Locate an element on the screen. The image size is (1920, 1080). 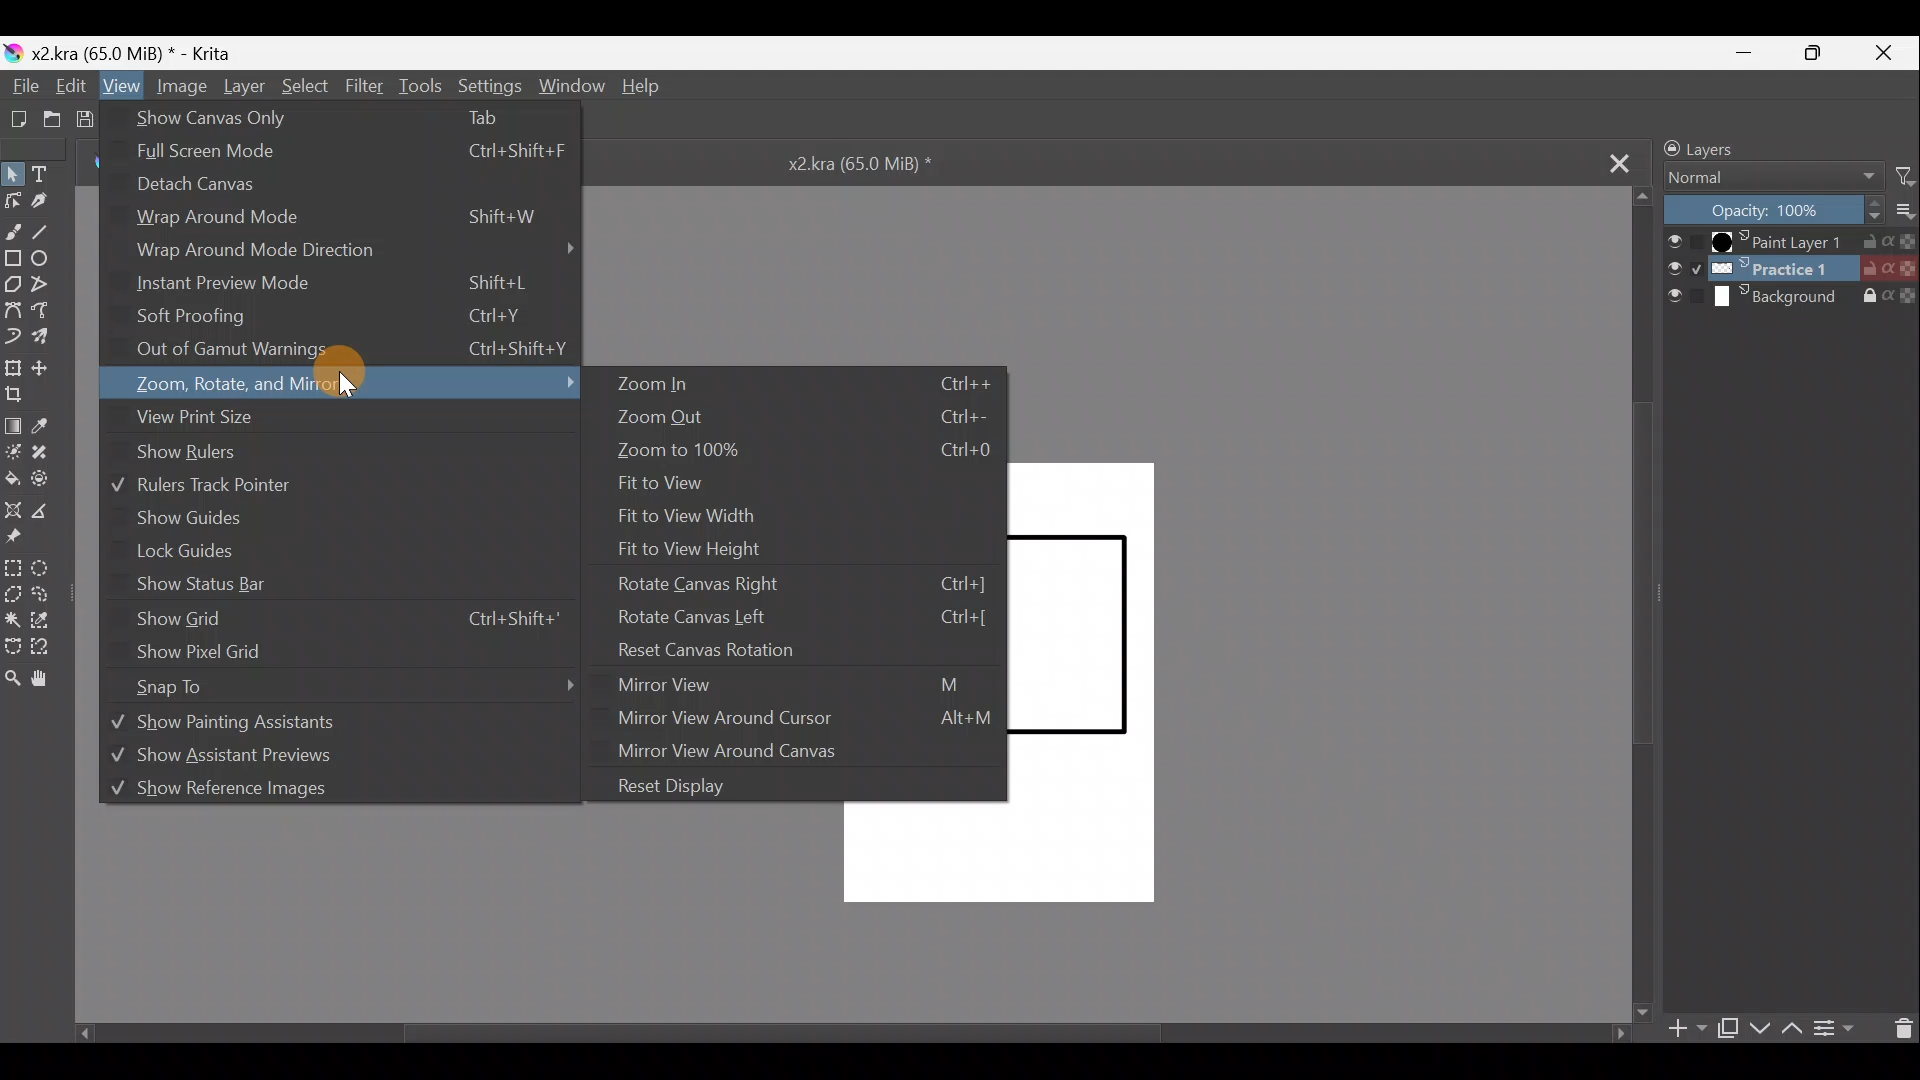
Show painting assistants is located at coordinates (321, 725).